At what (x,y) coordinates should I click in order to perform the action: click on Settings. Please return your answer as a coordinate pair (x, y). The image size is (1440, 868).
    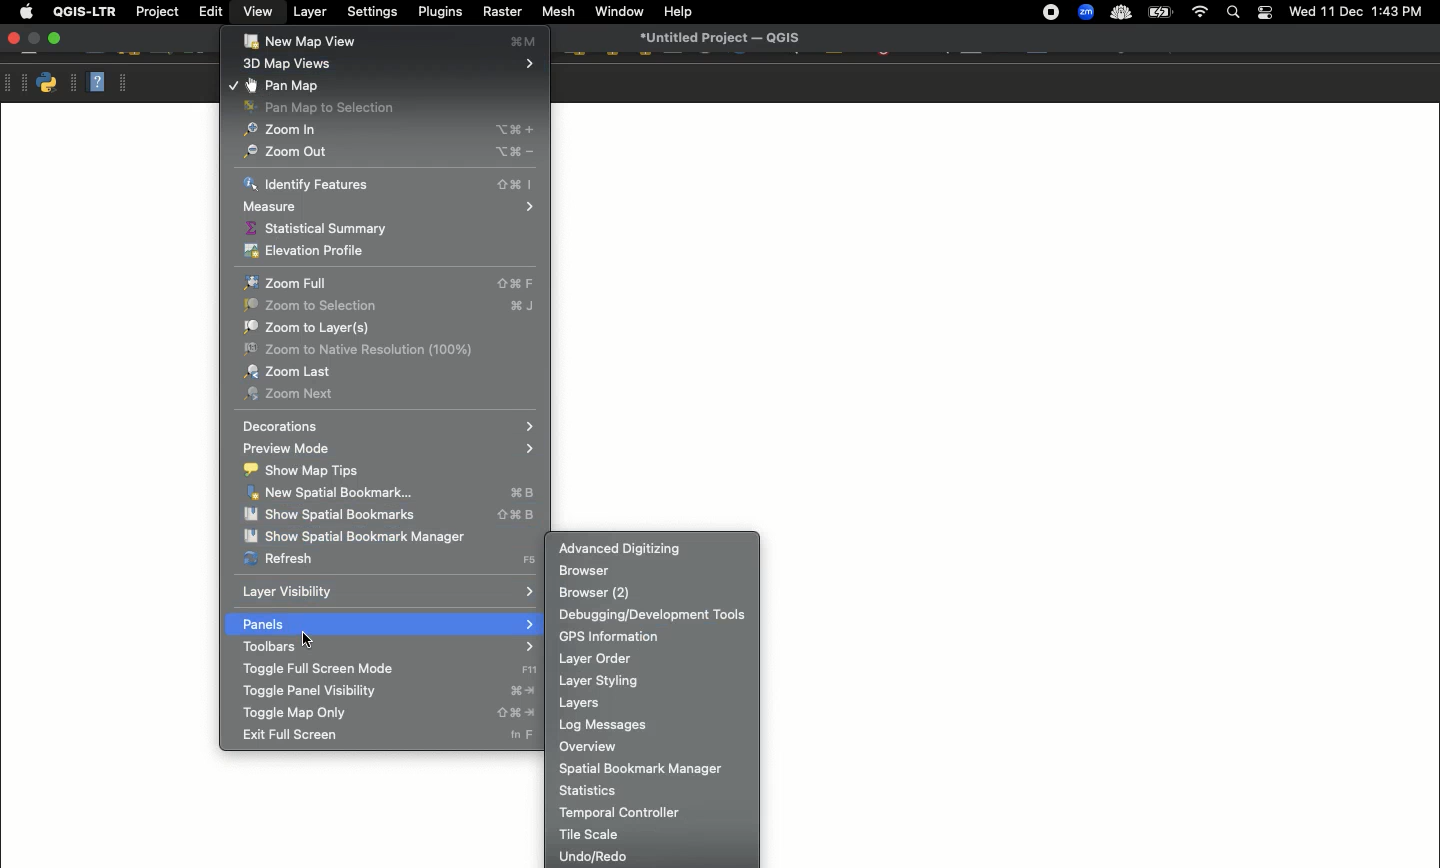
    Looking at the image, I should click on (374, 12).